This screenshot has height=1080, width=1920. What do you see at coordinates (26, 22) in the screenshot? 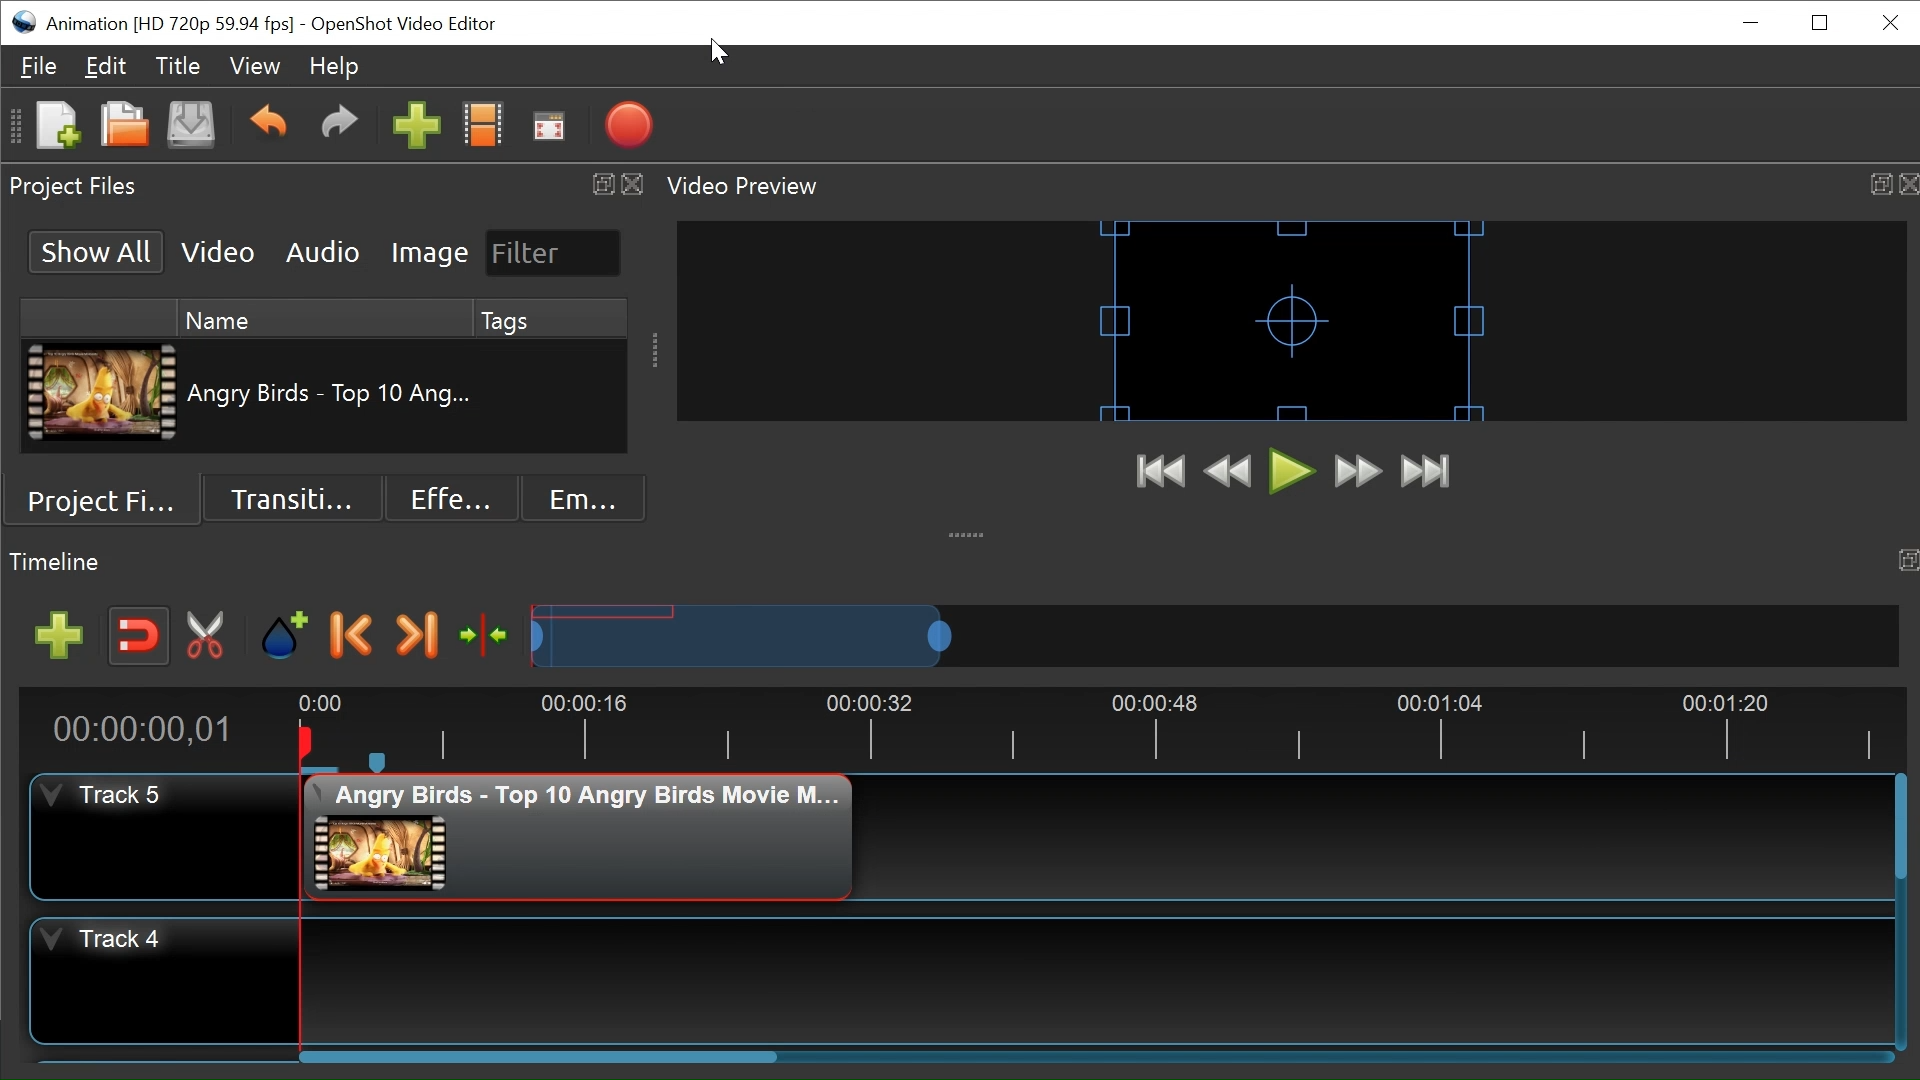
I see `OpenShot Desktop Icon` at bounding box center [26, 22].